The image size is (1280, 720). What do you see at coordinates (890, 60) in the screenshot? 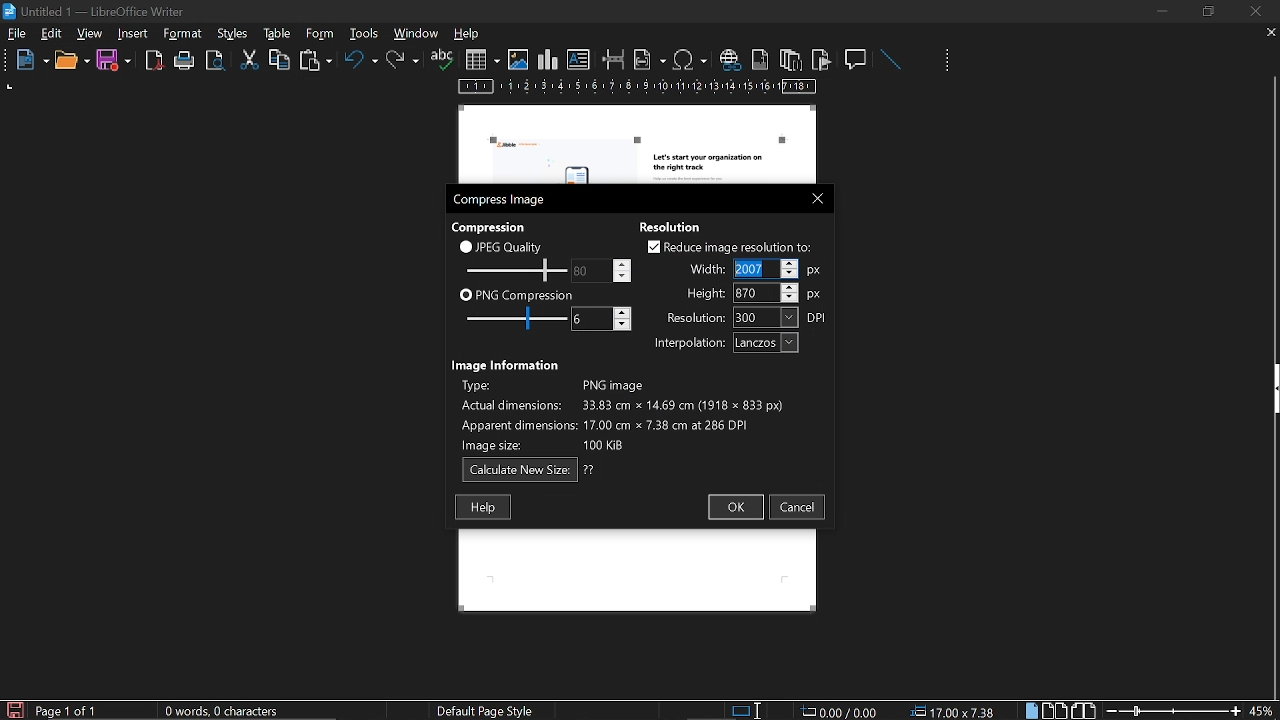
I see `line` at bounding box center [890, 60].